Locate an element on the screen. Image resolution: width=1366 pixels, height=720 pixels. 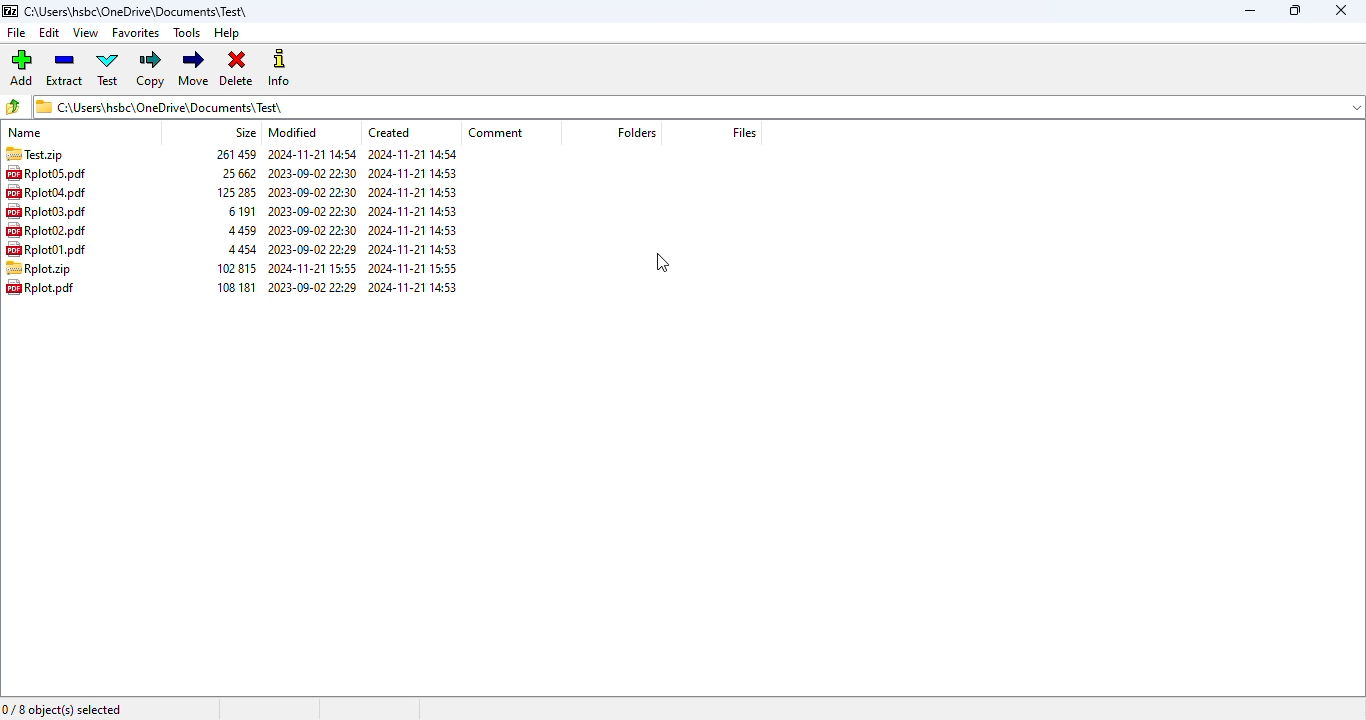
name is located at coordinates (27, 132).